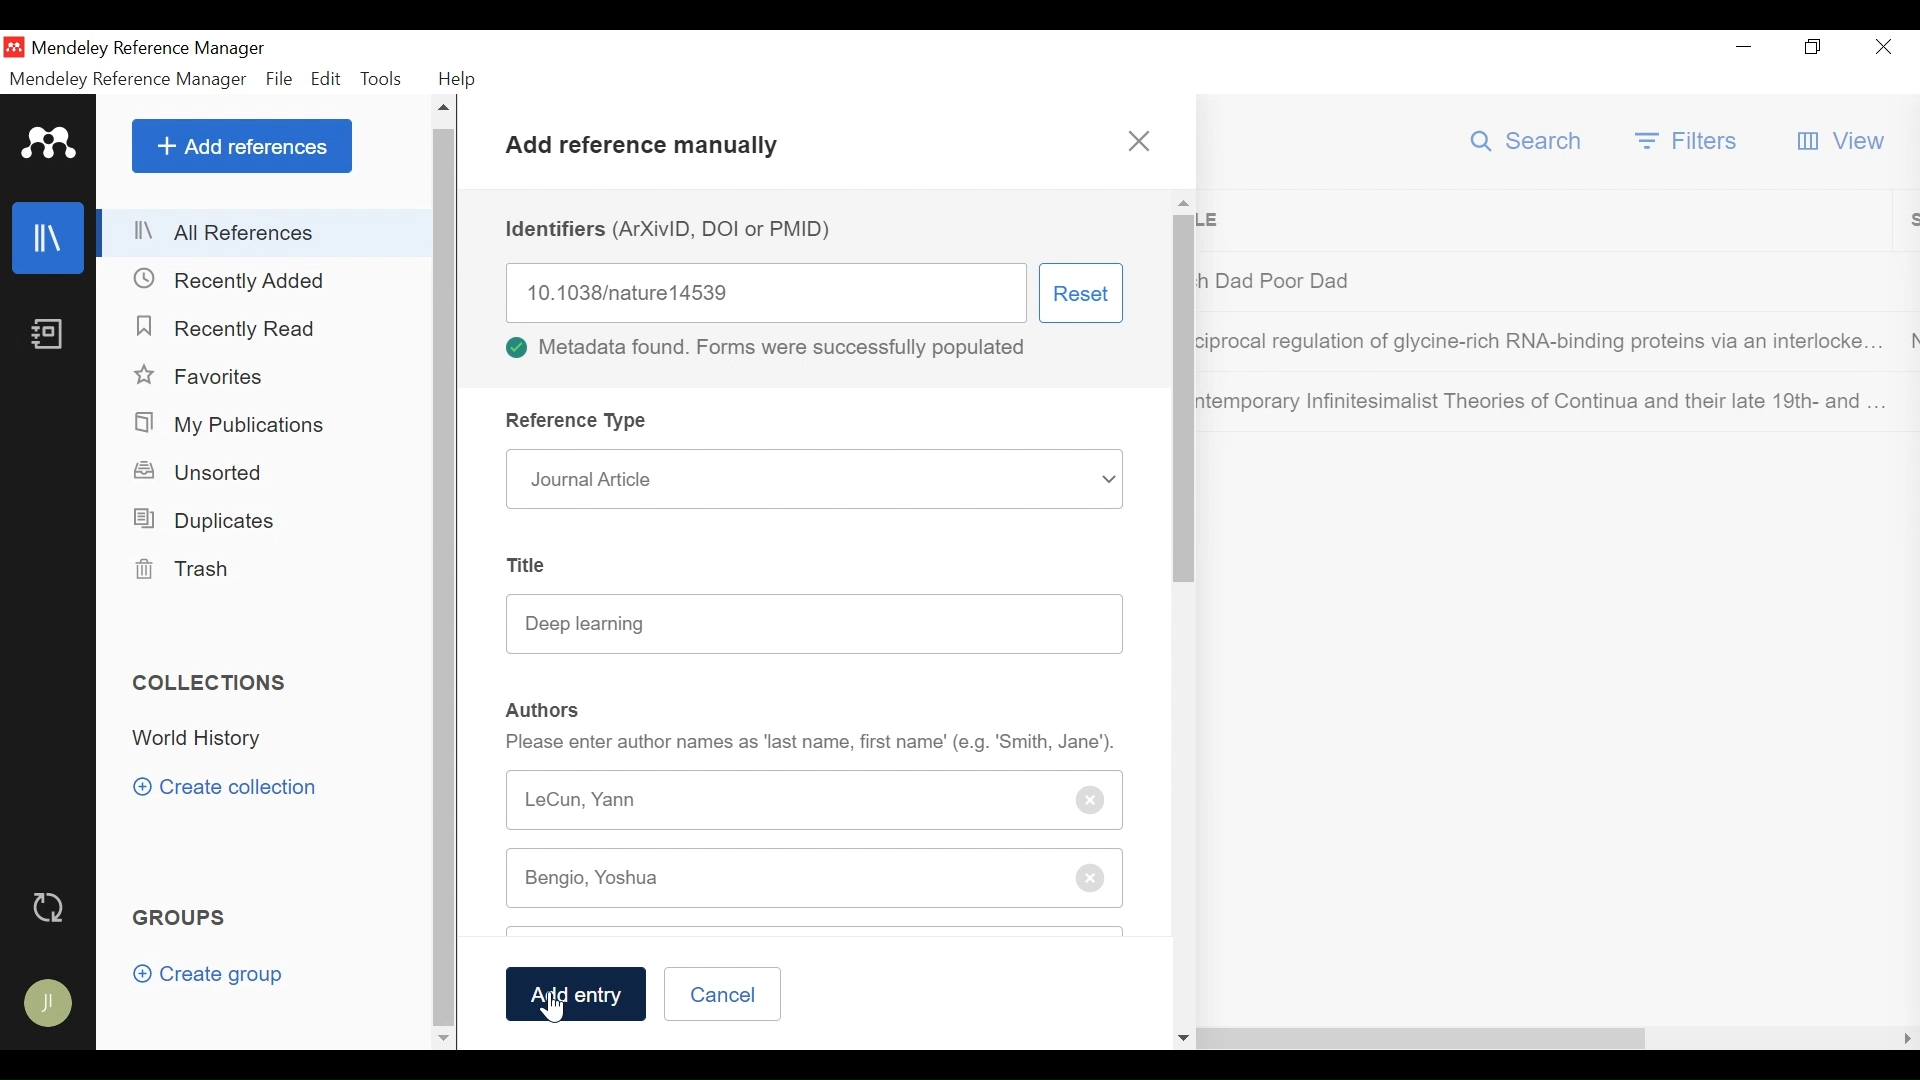 Image resolution: width=1920 pixels, height=1080 pixels. I want to click on My Publications, so click(233, 423).